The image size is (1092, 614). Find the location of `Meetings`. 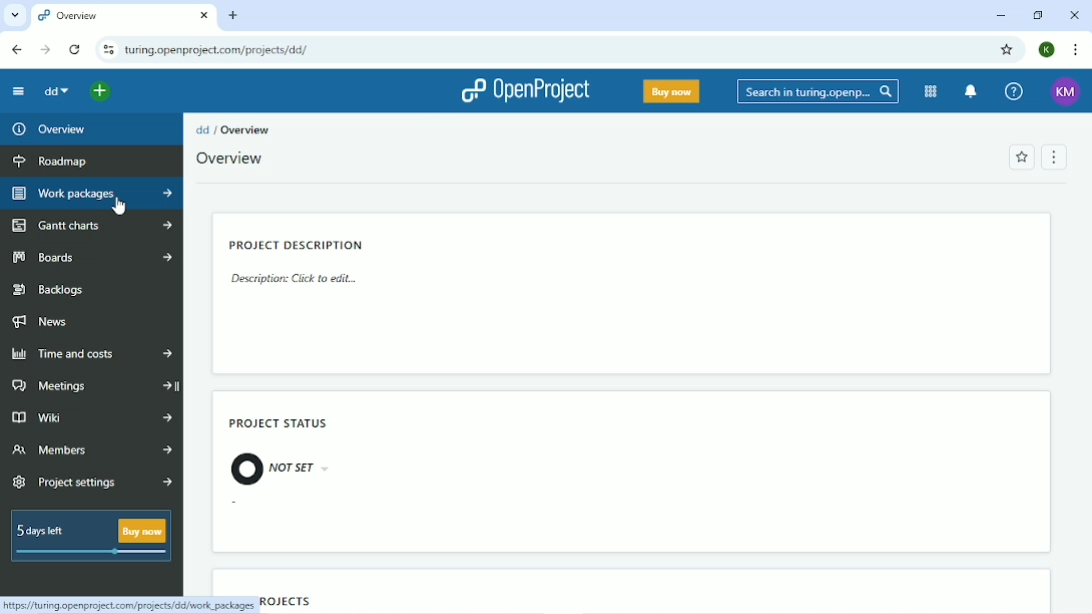

Meetings is located at coordinates (94, 387).